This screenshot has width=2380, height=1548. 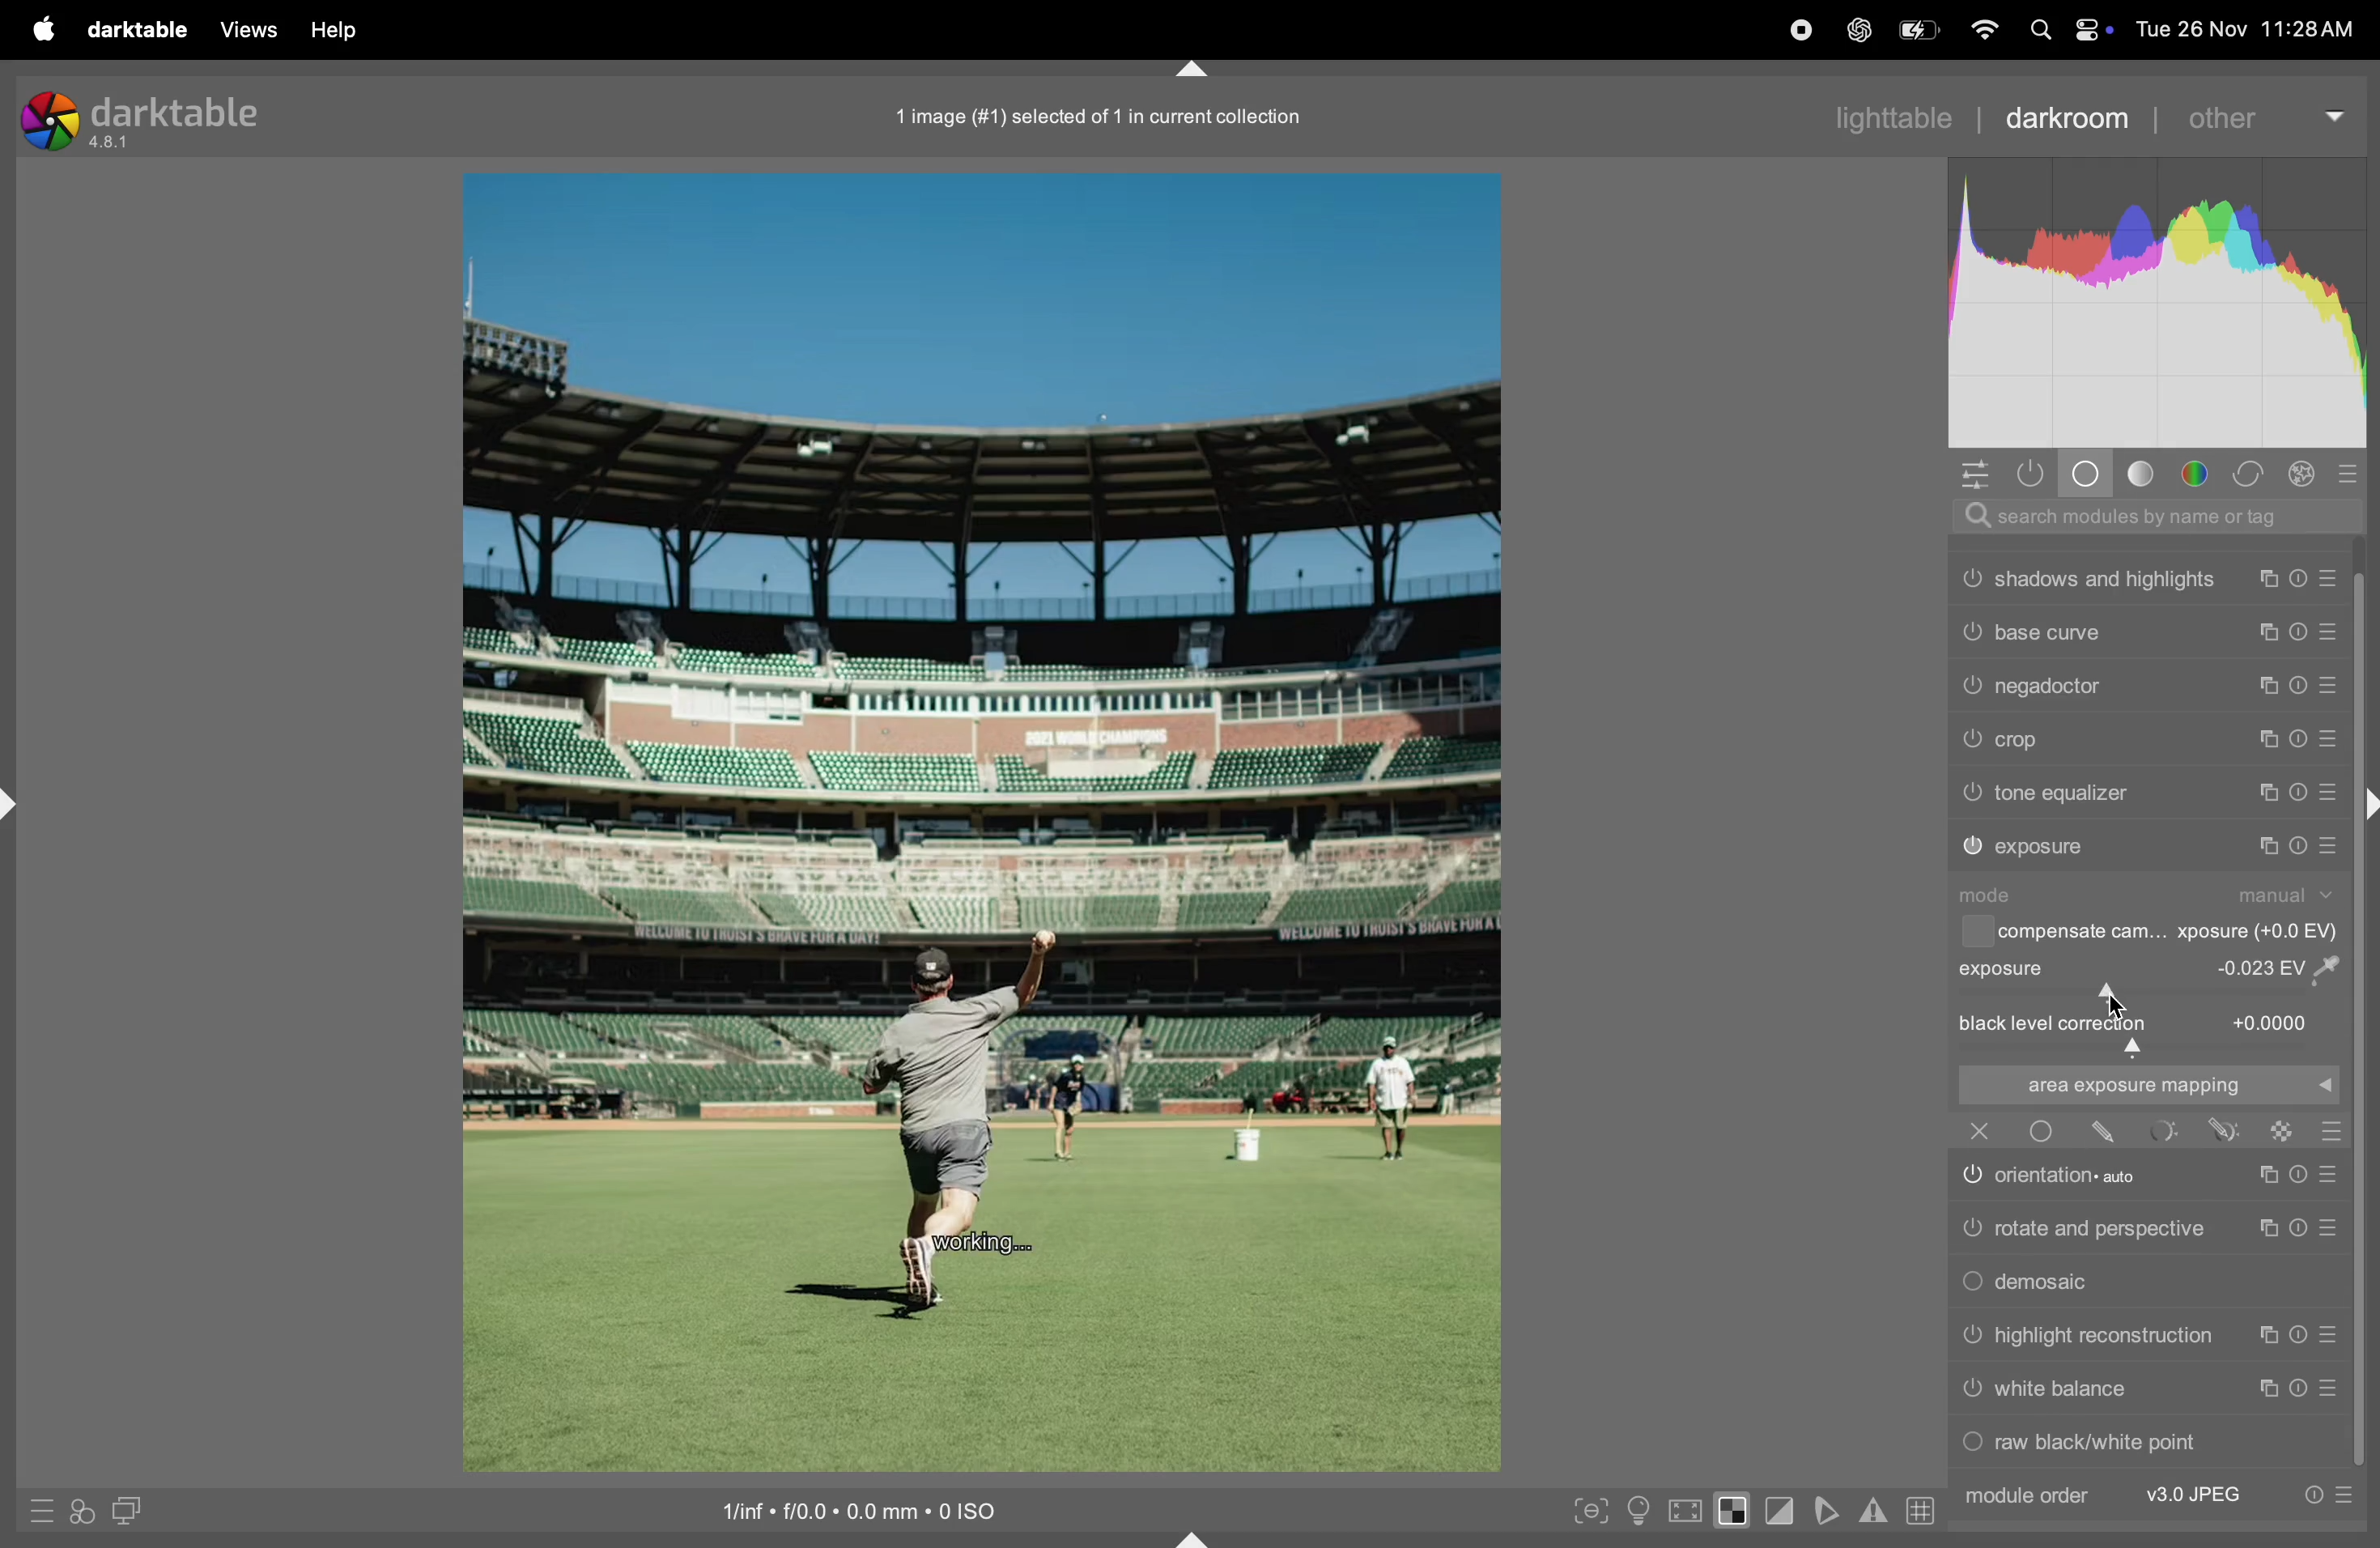 What do you see at coordinates (1971, 1179) in the screenshot?
I see `Switch on or off` at bounding box center [1971, 1179].